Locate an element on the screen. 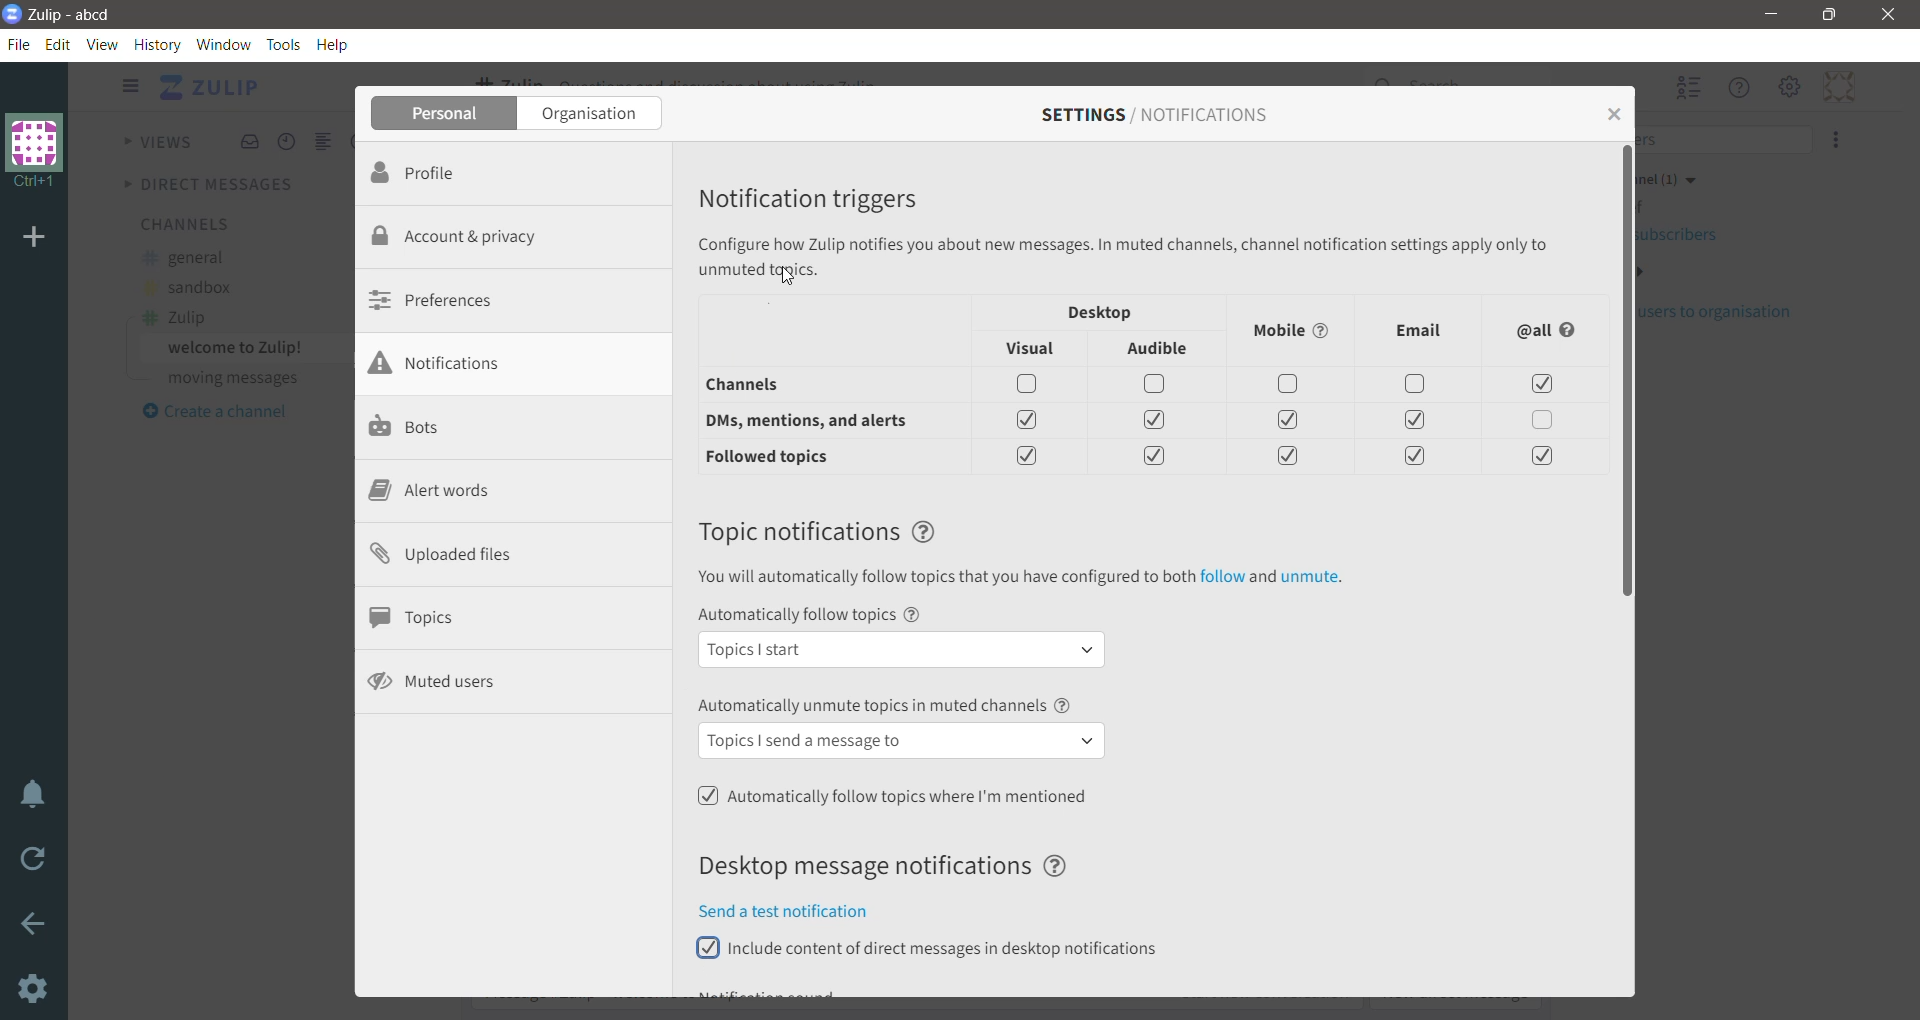  Settings is located at coordinates (35, 990).